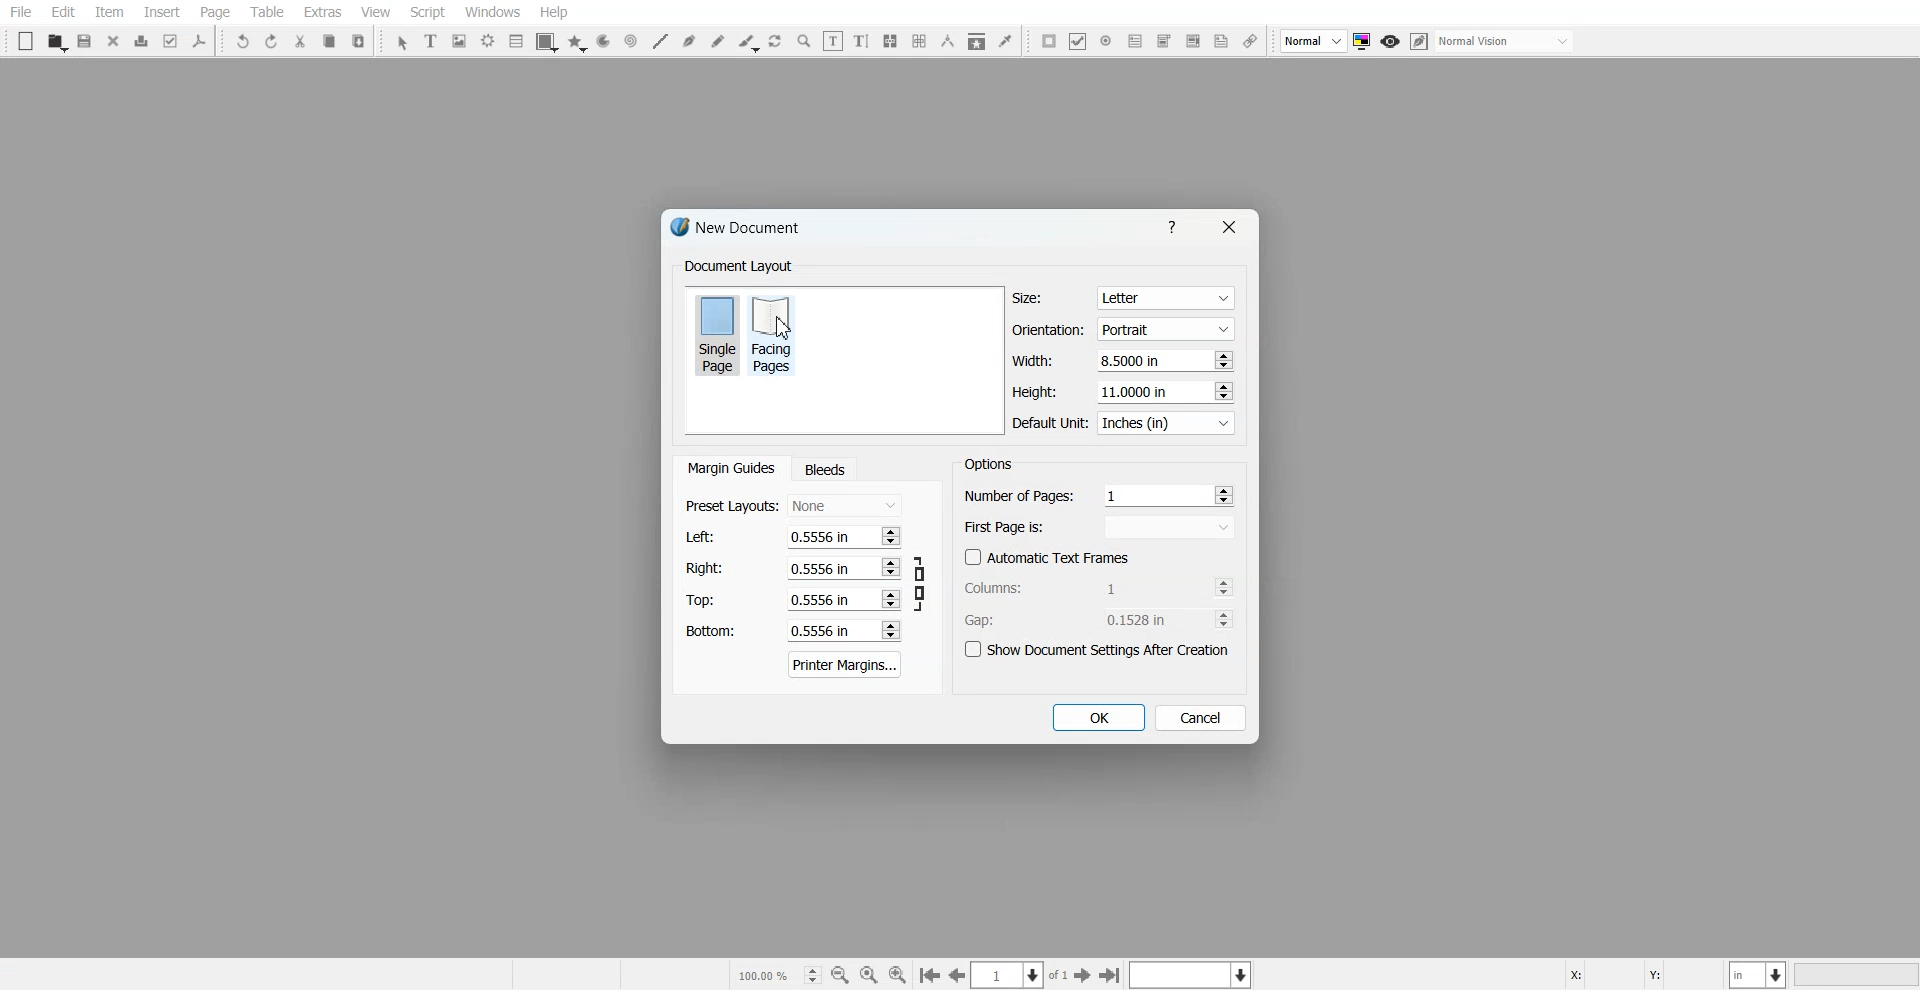 This screenshot has width=1920, height=990. What do you see at coordinates (948, 41) in the screenshot?
I see `Measurement` at bounding box center [948, 41].